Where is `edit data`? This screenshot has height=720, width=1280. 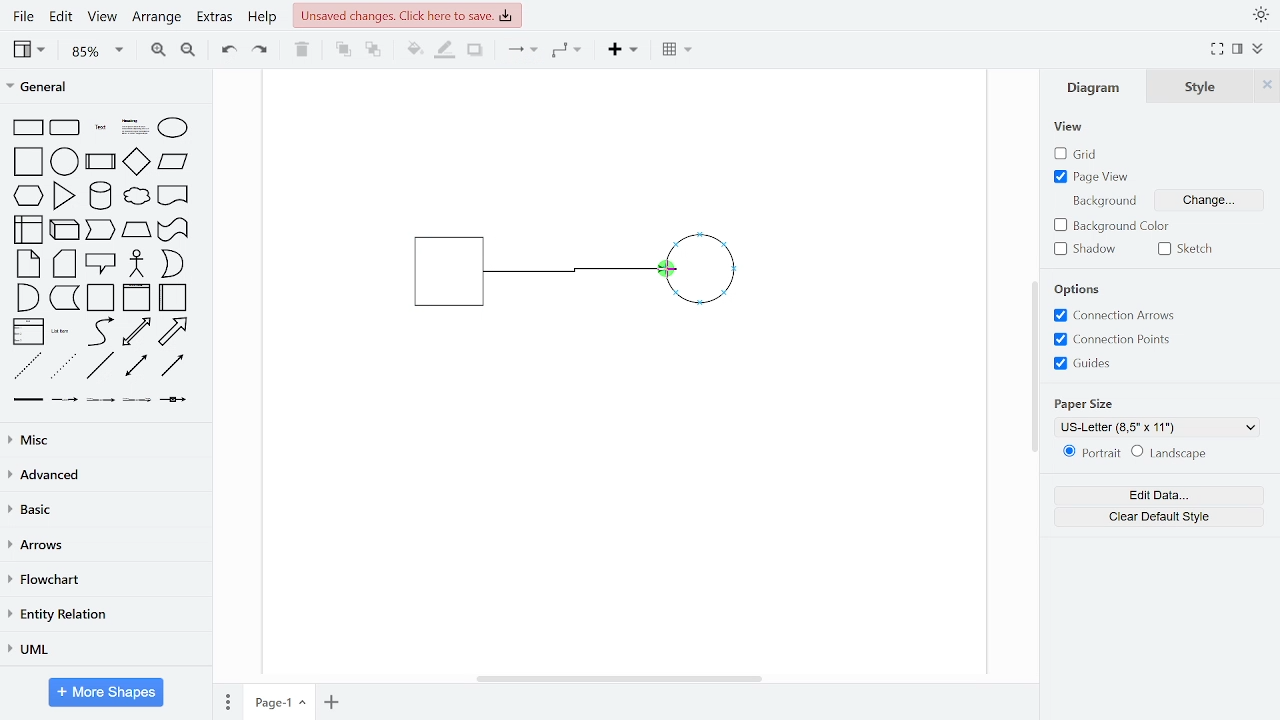
edit data is located at coordinates (1158, 496).